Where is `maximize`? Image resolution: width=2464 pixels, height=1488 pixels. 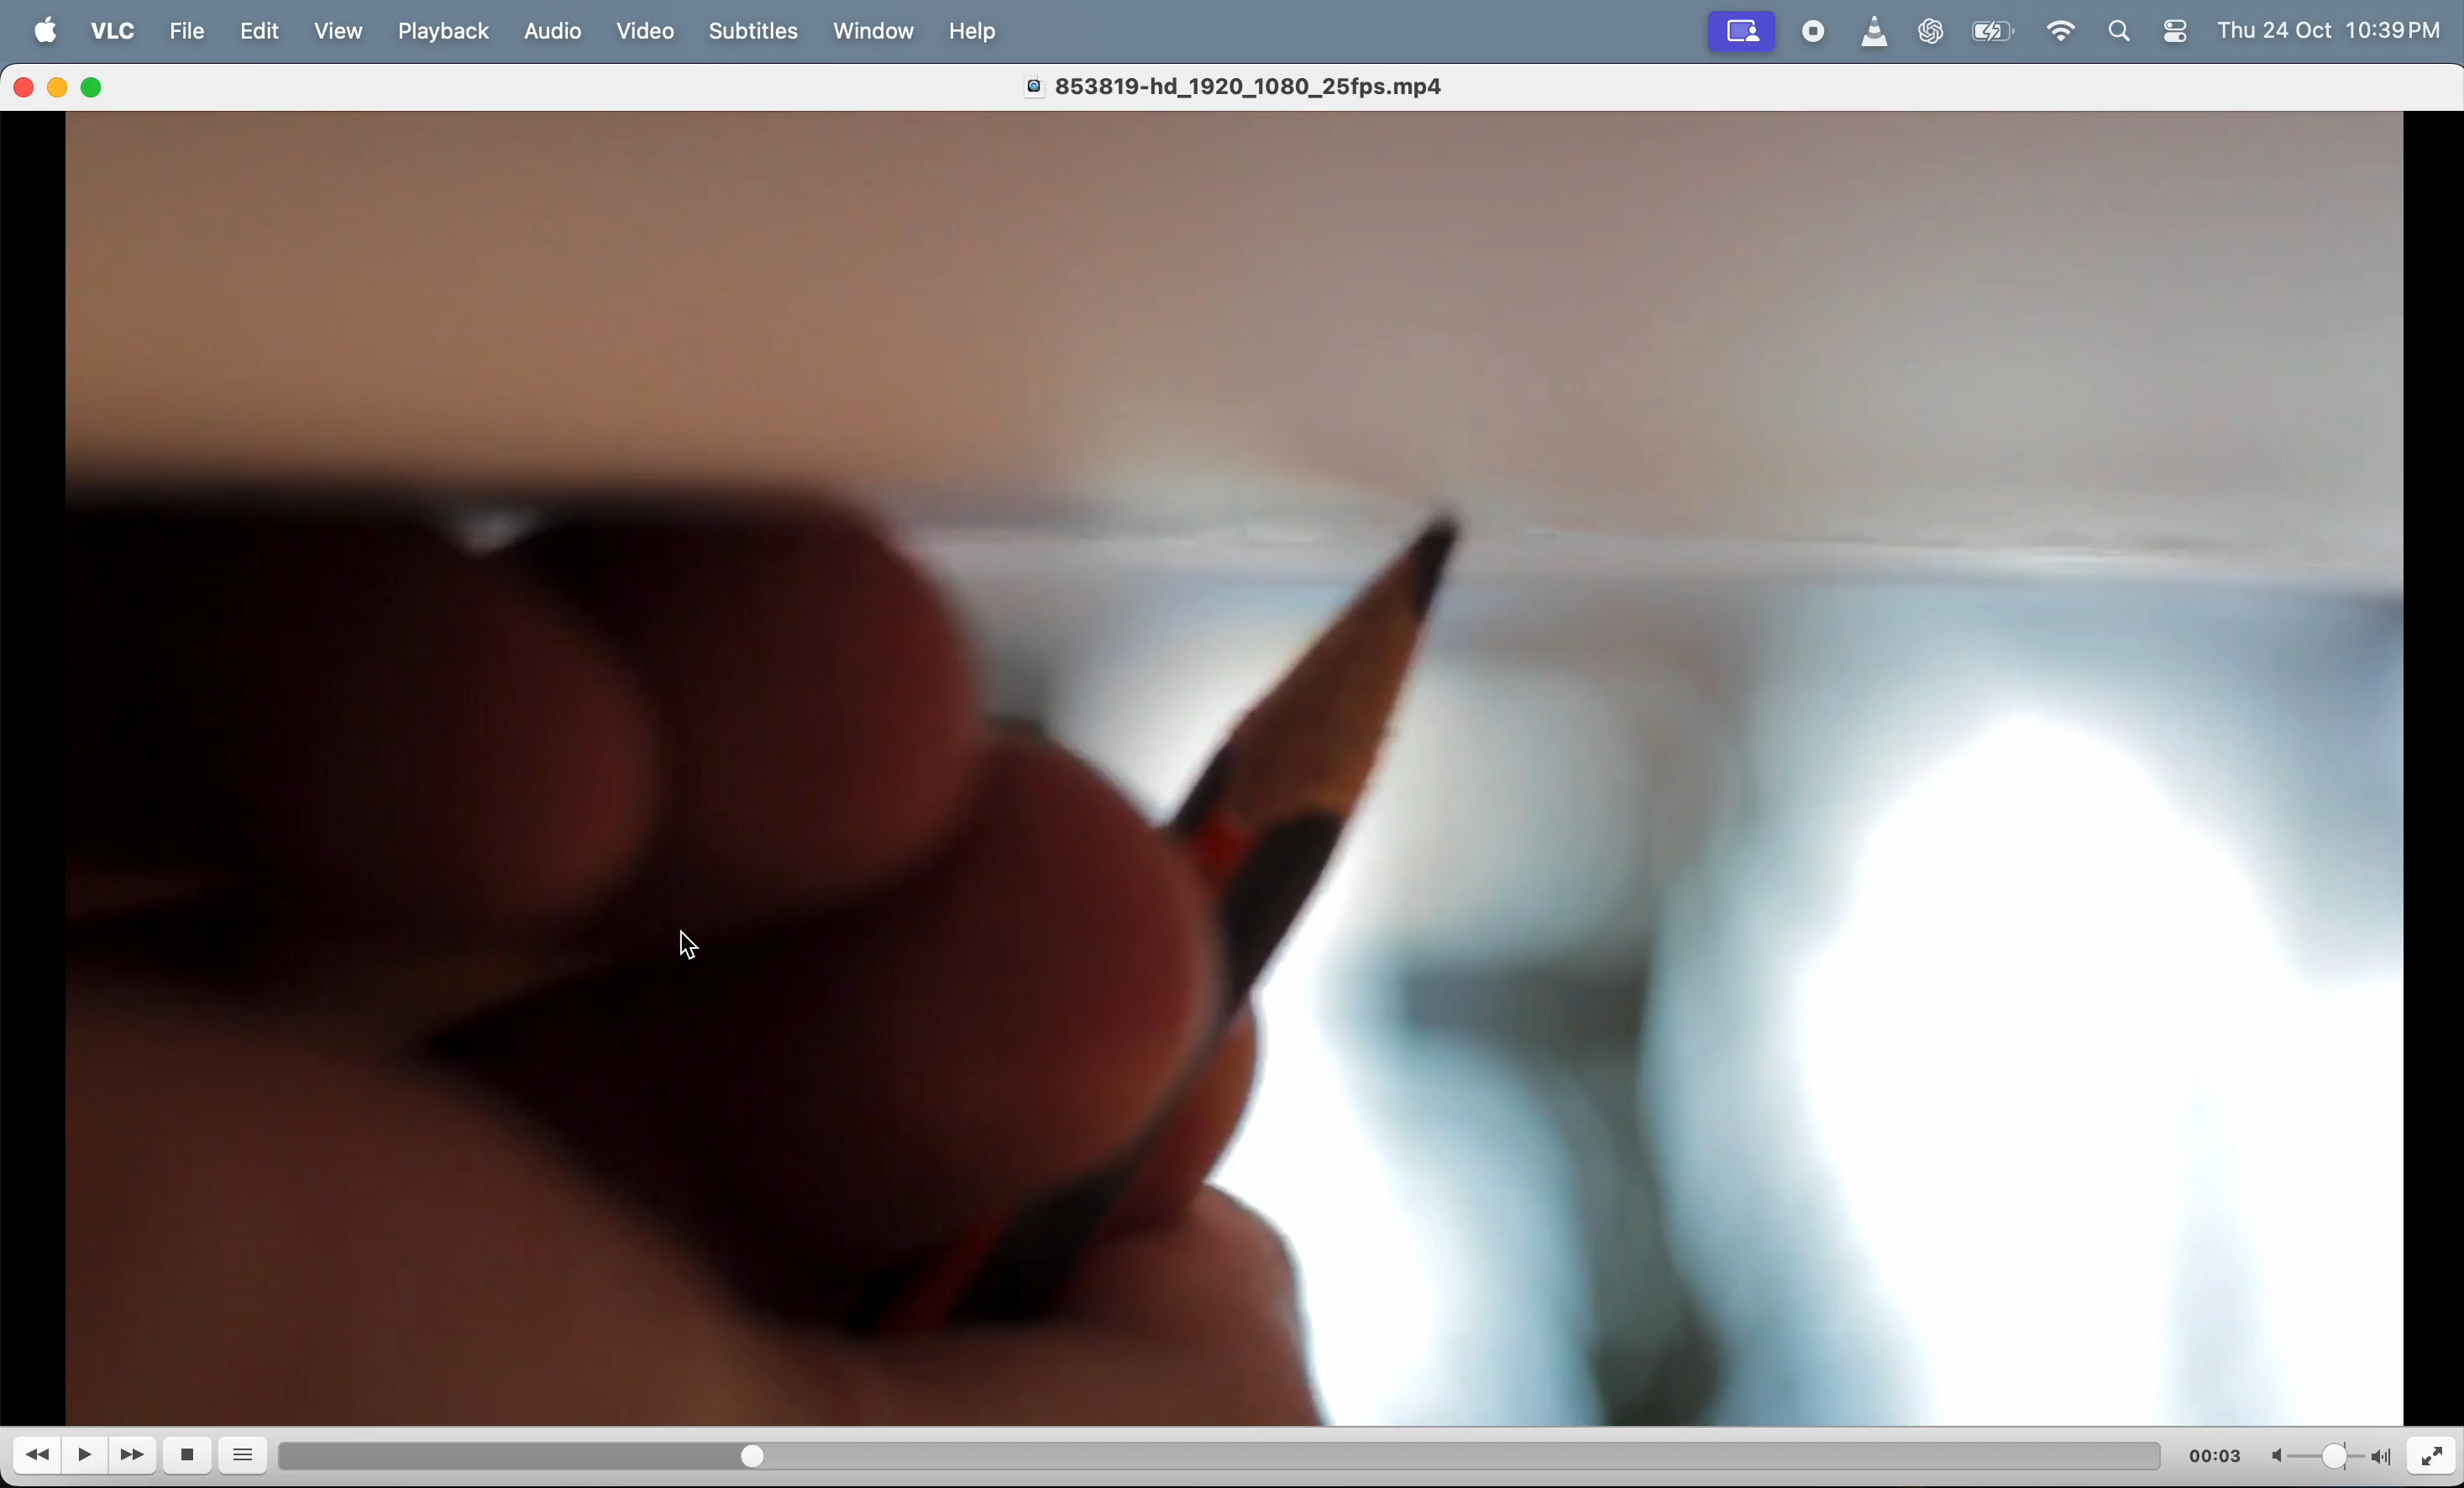 maximize is located at coordinates (102, 88).